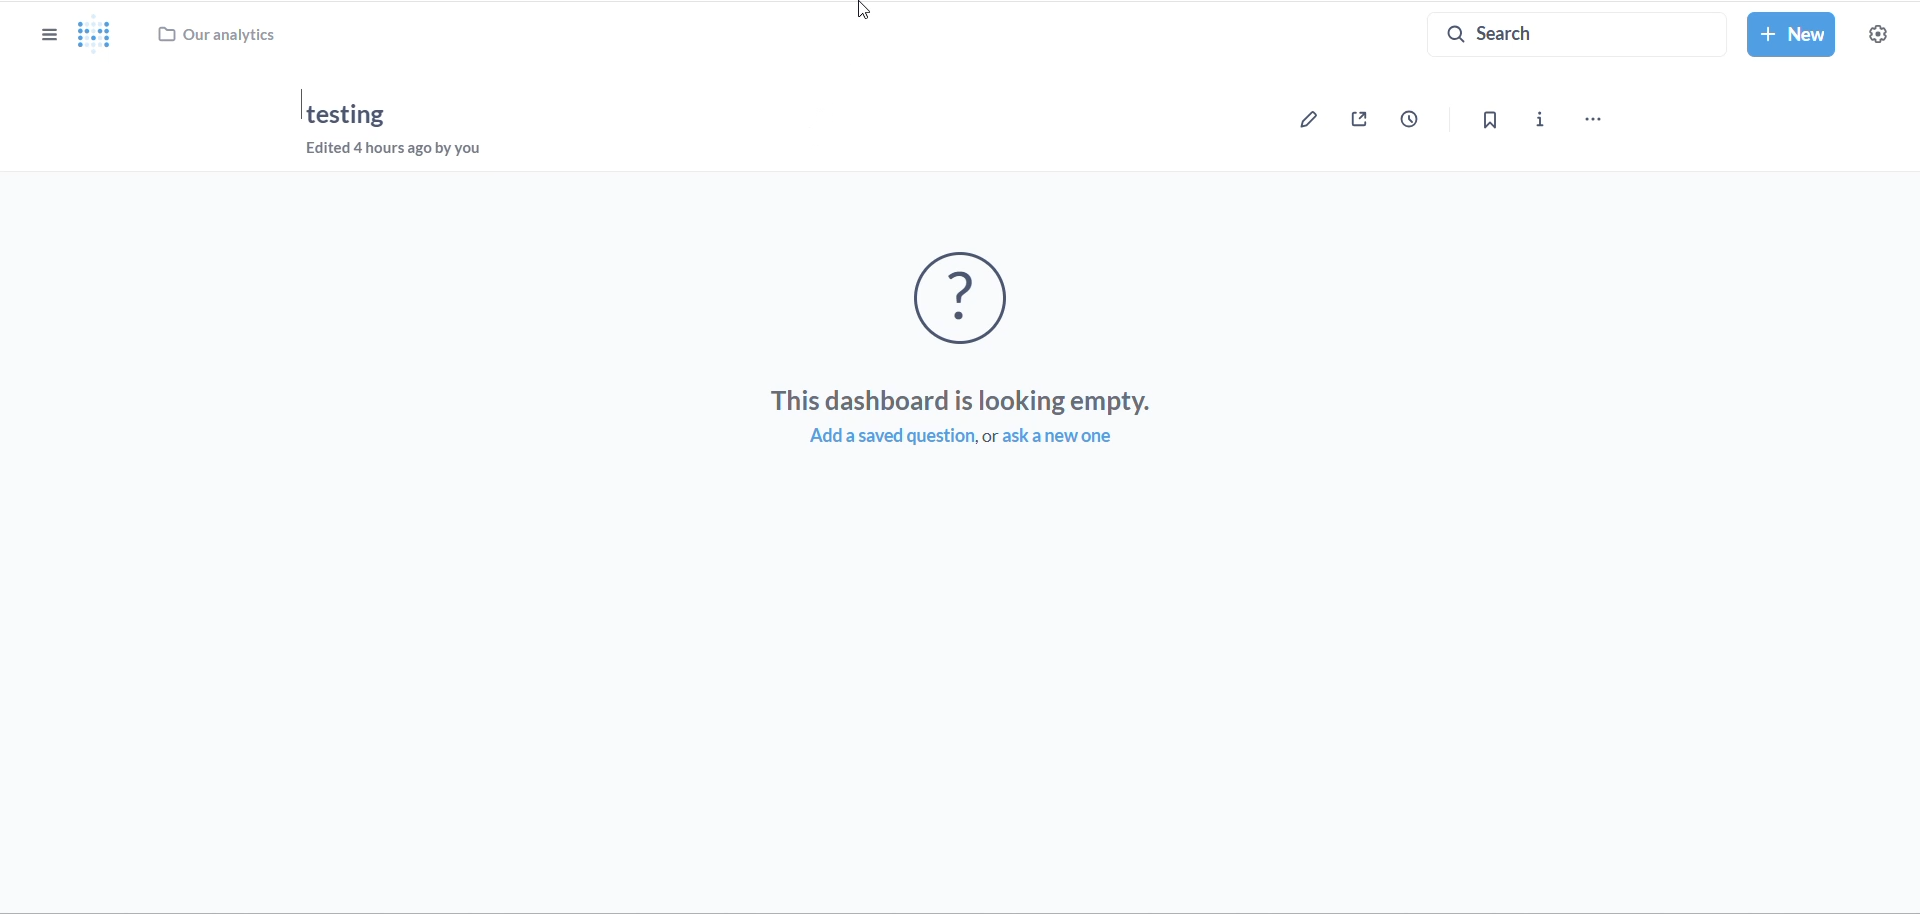 The image size is (1920, 914). I want to click on open in new page, so click(1361, 122).